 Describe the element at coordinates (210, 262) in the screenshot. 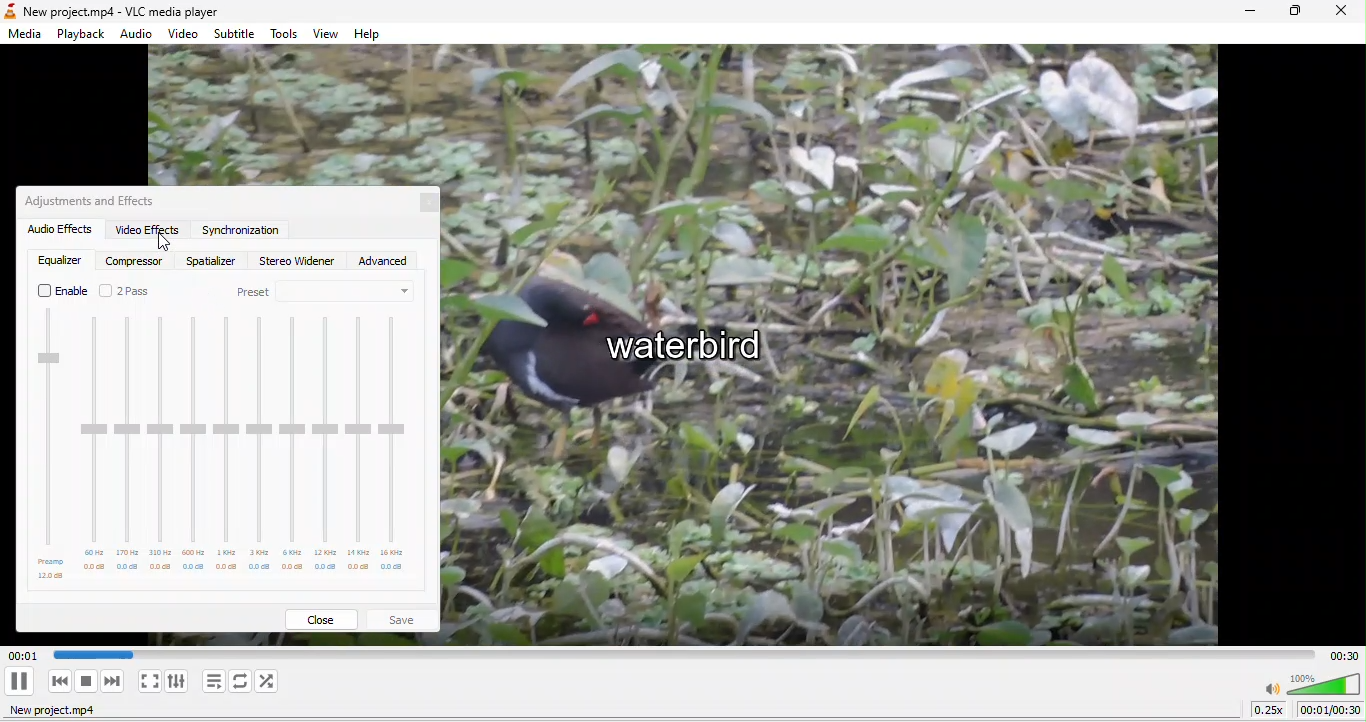

I see `spatializer` at that location.